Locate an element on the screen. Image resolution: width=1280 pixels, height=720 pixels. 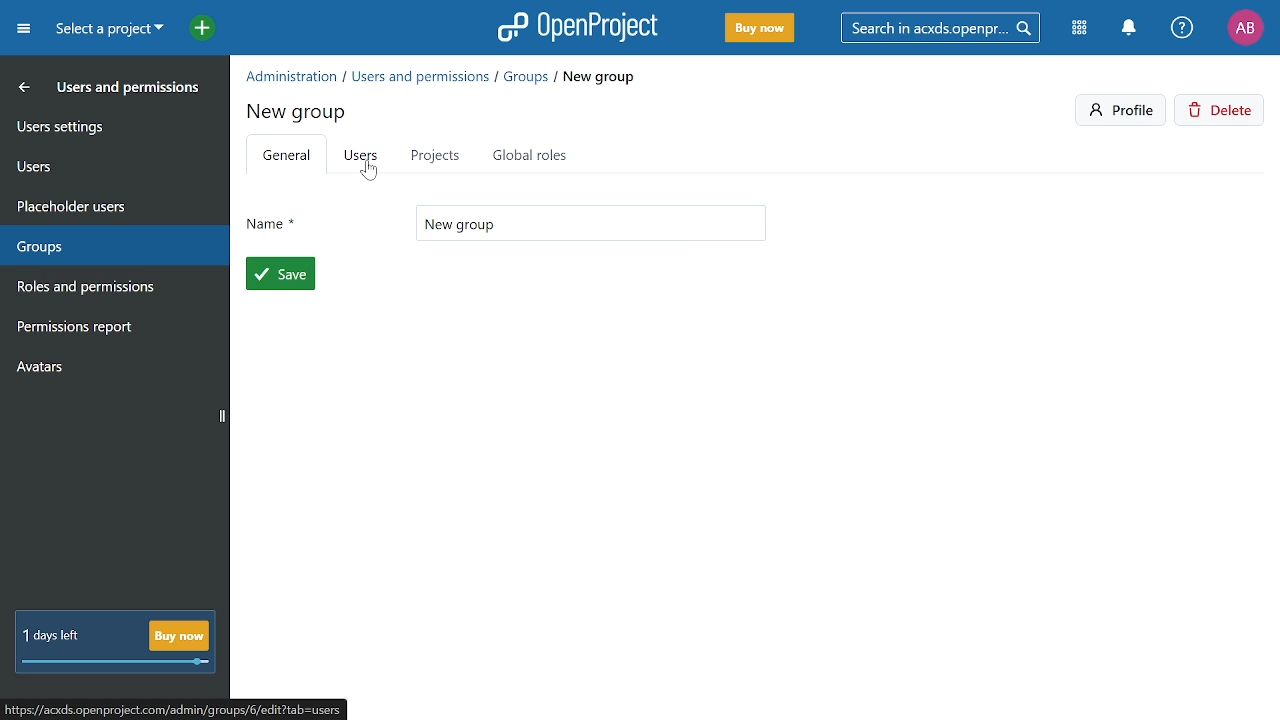
Save is located at coordinates (281, 274).